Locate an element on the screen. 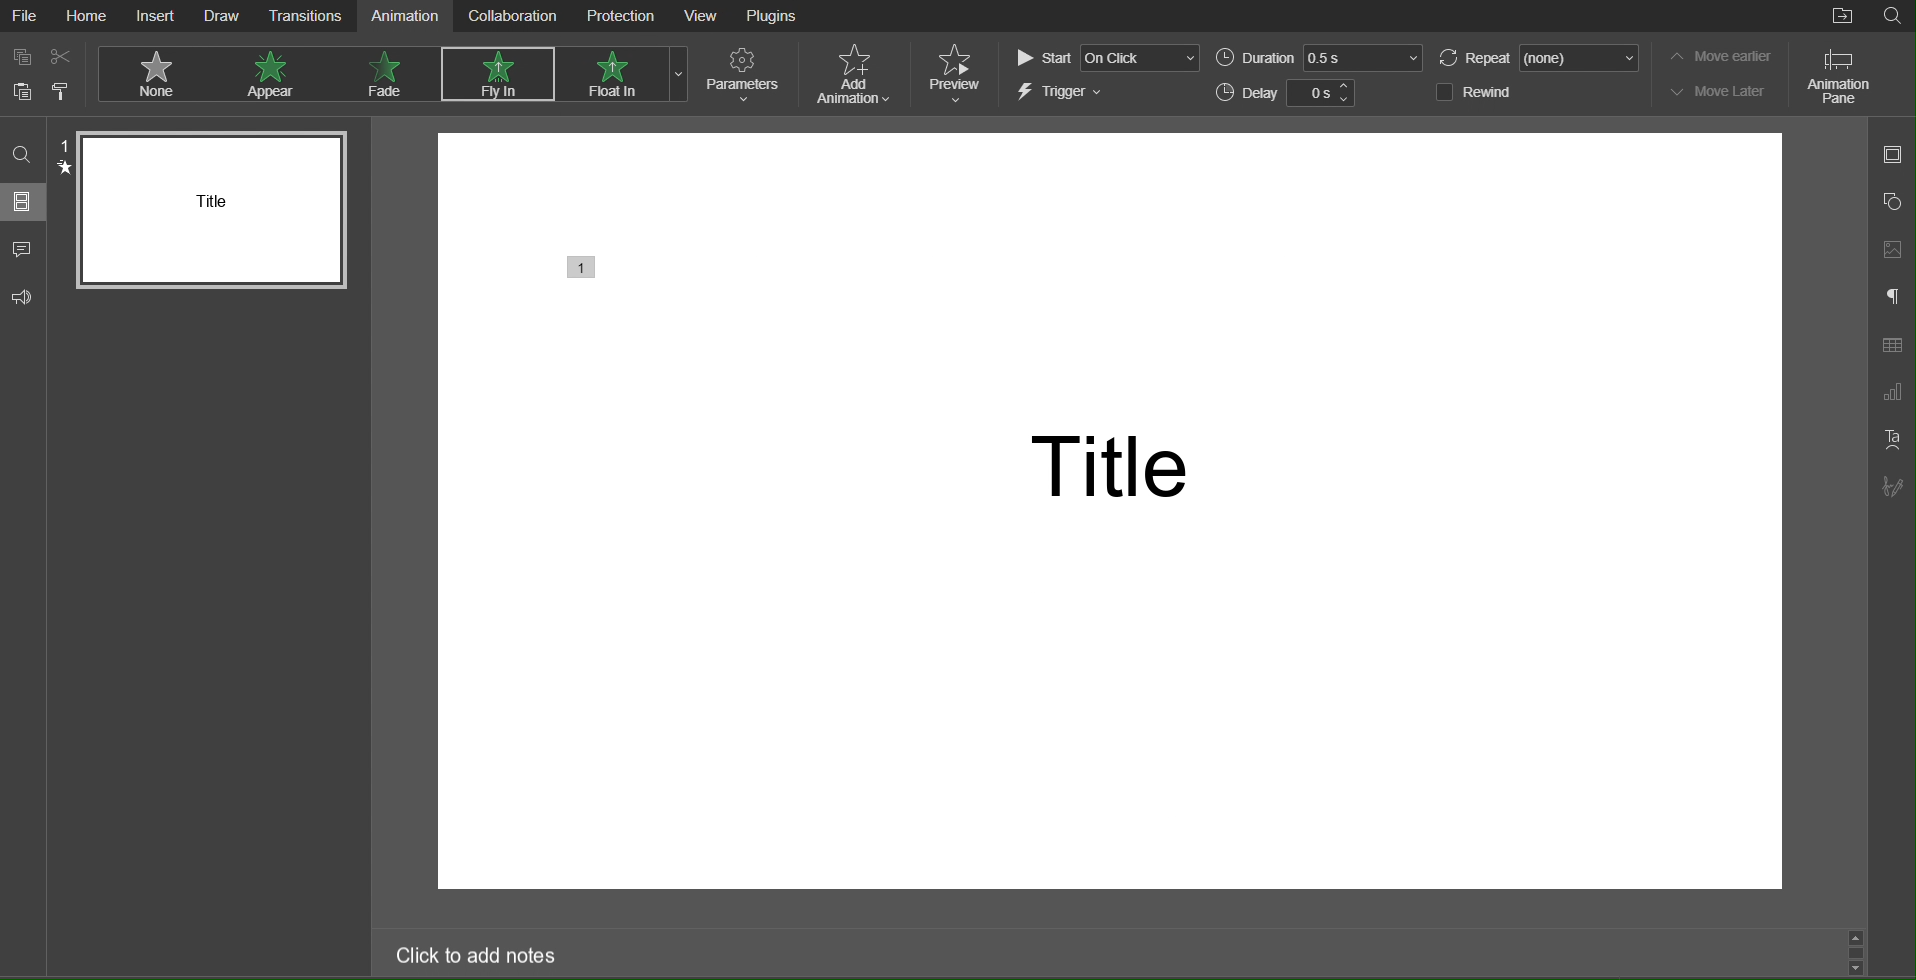  Move Later is located at coordinates (1719, 90).